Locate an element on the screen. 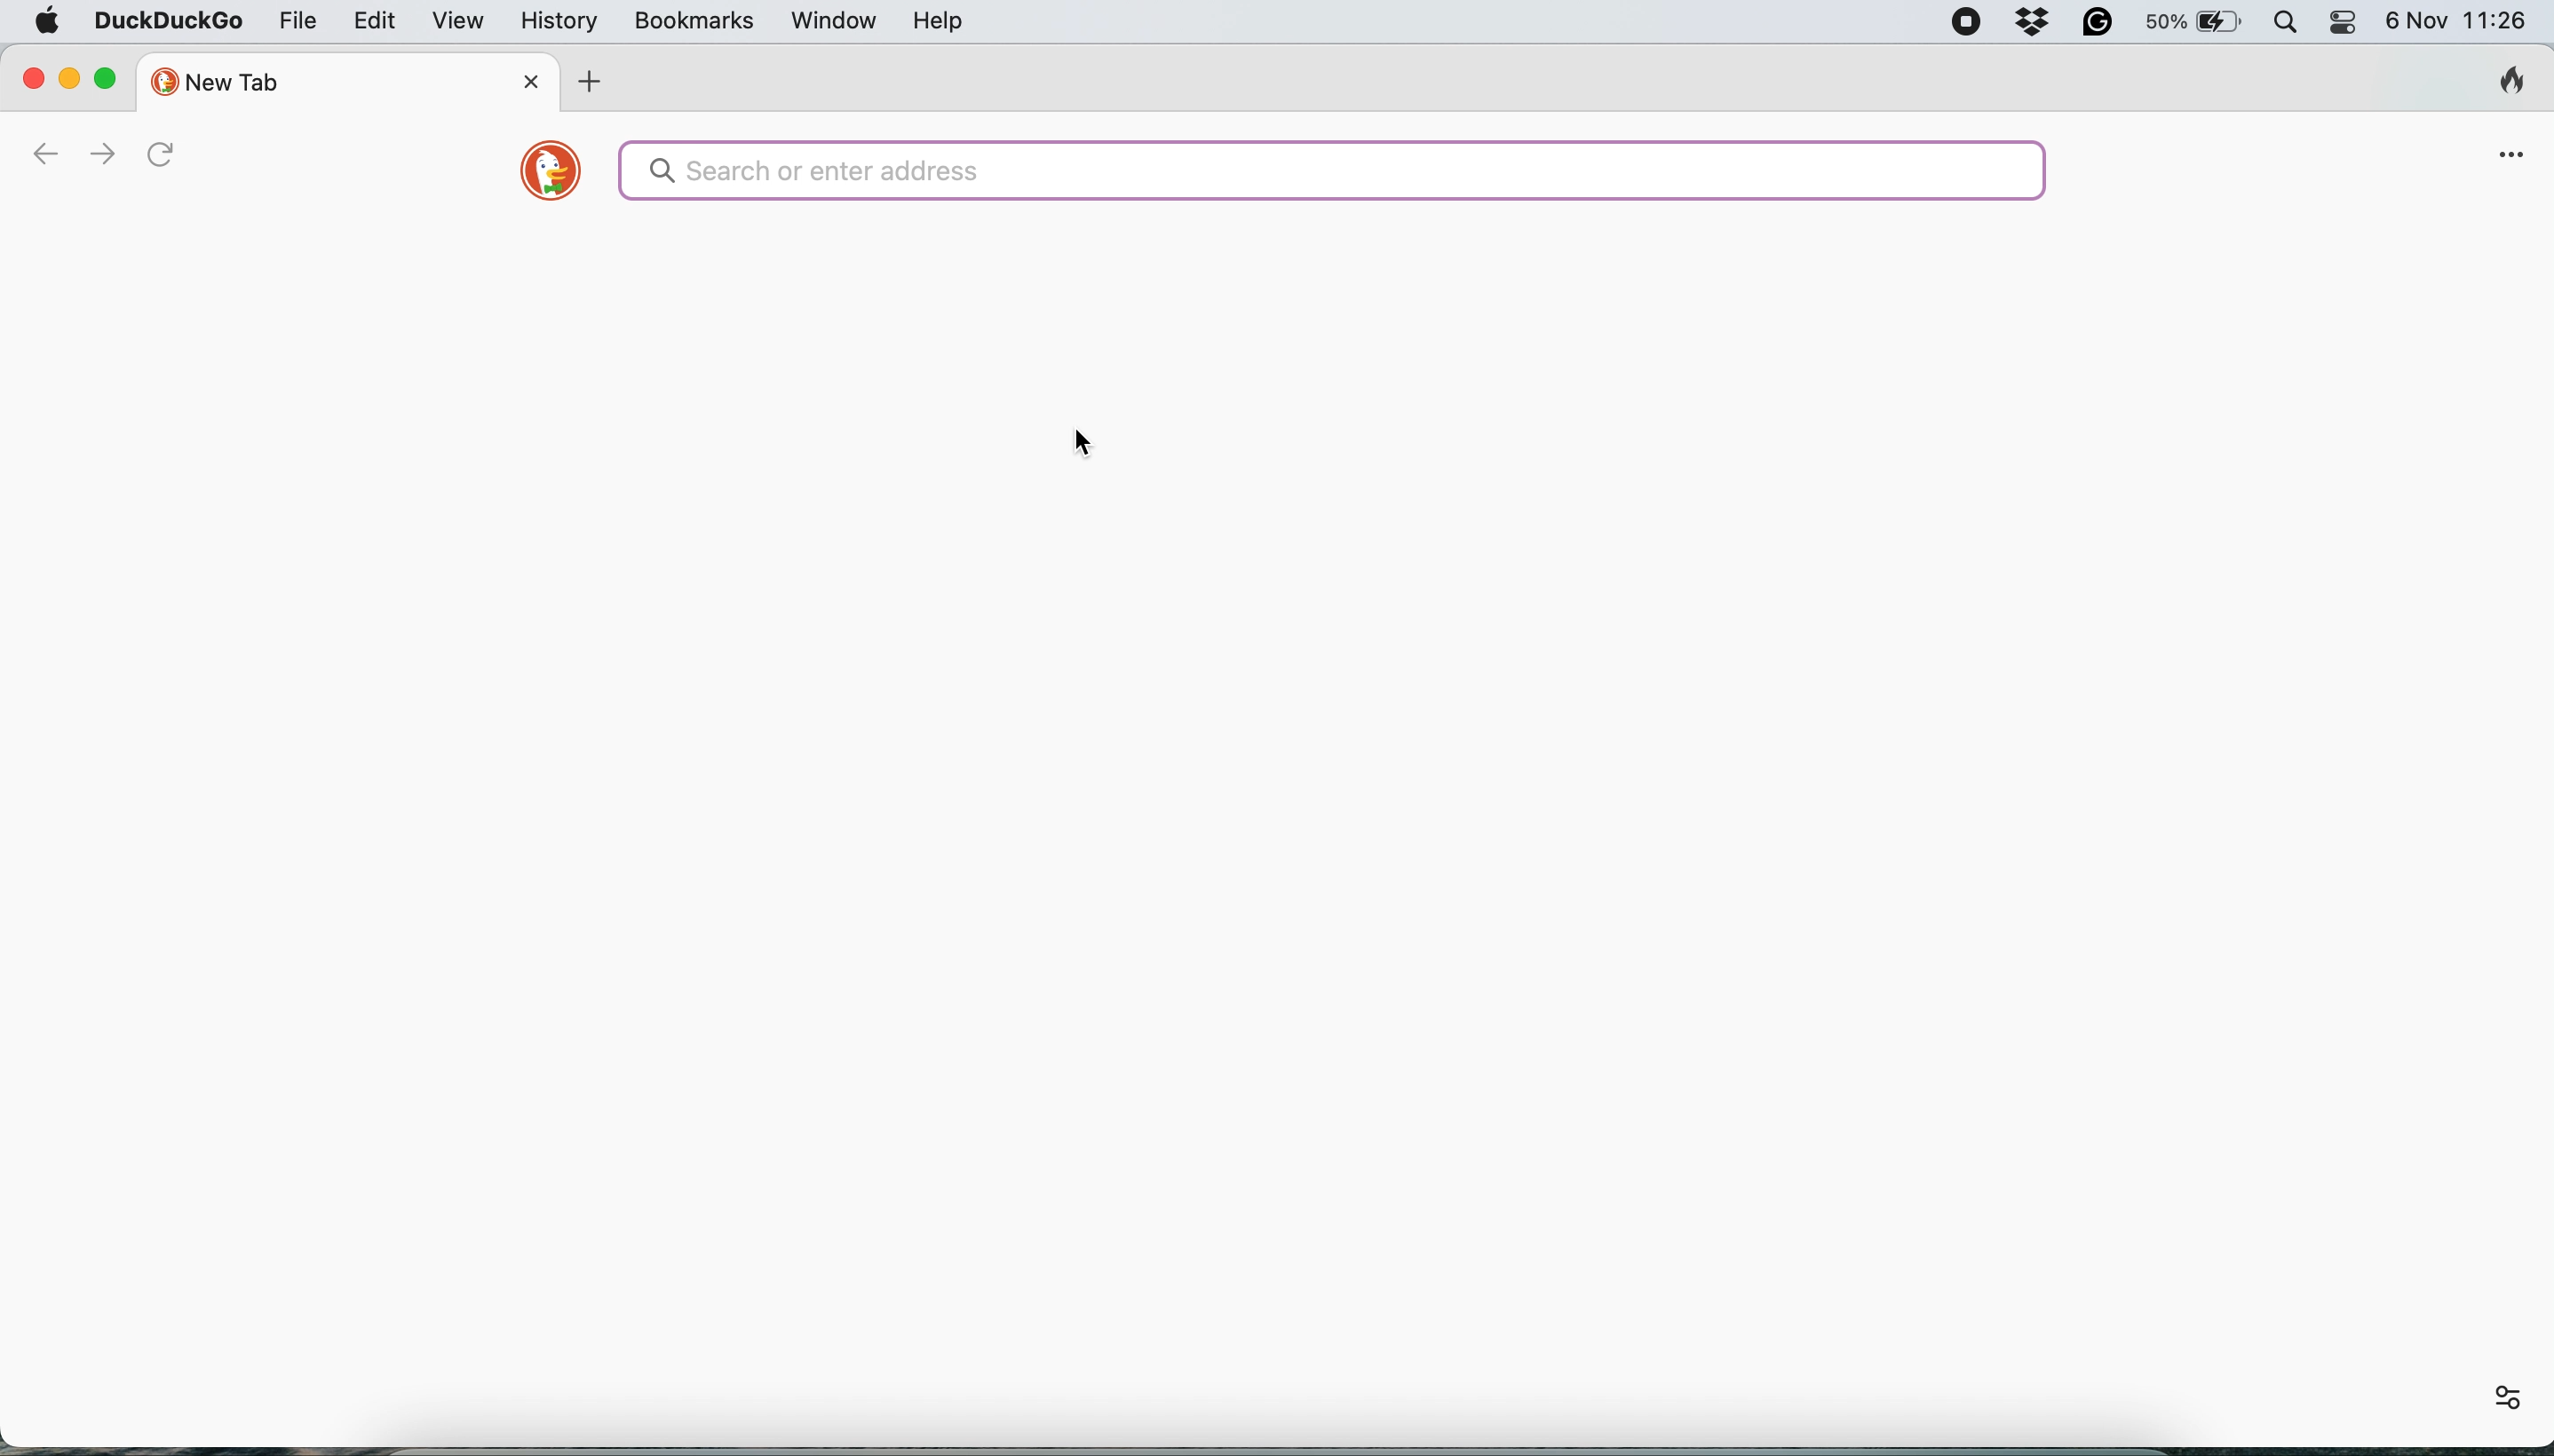 This screenshot has width=2554, height=1456. search bar is located at coordinates (1349, 168).